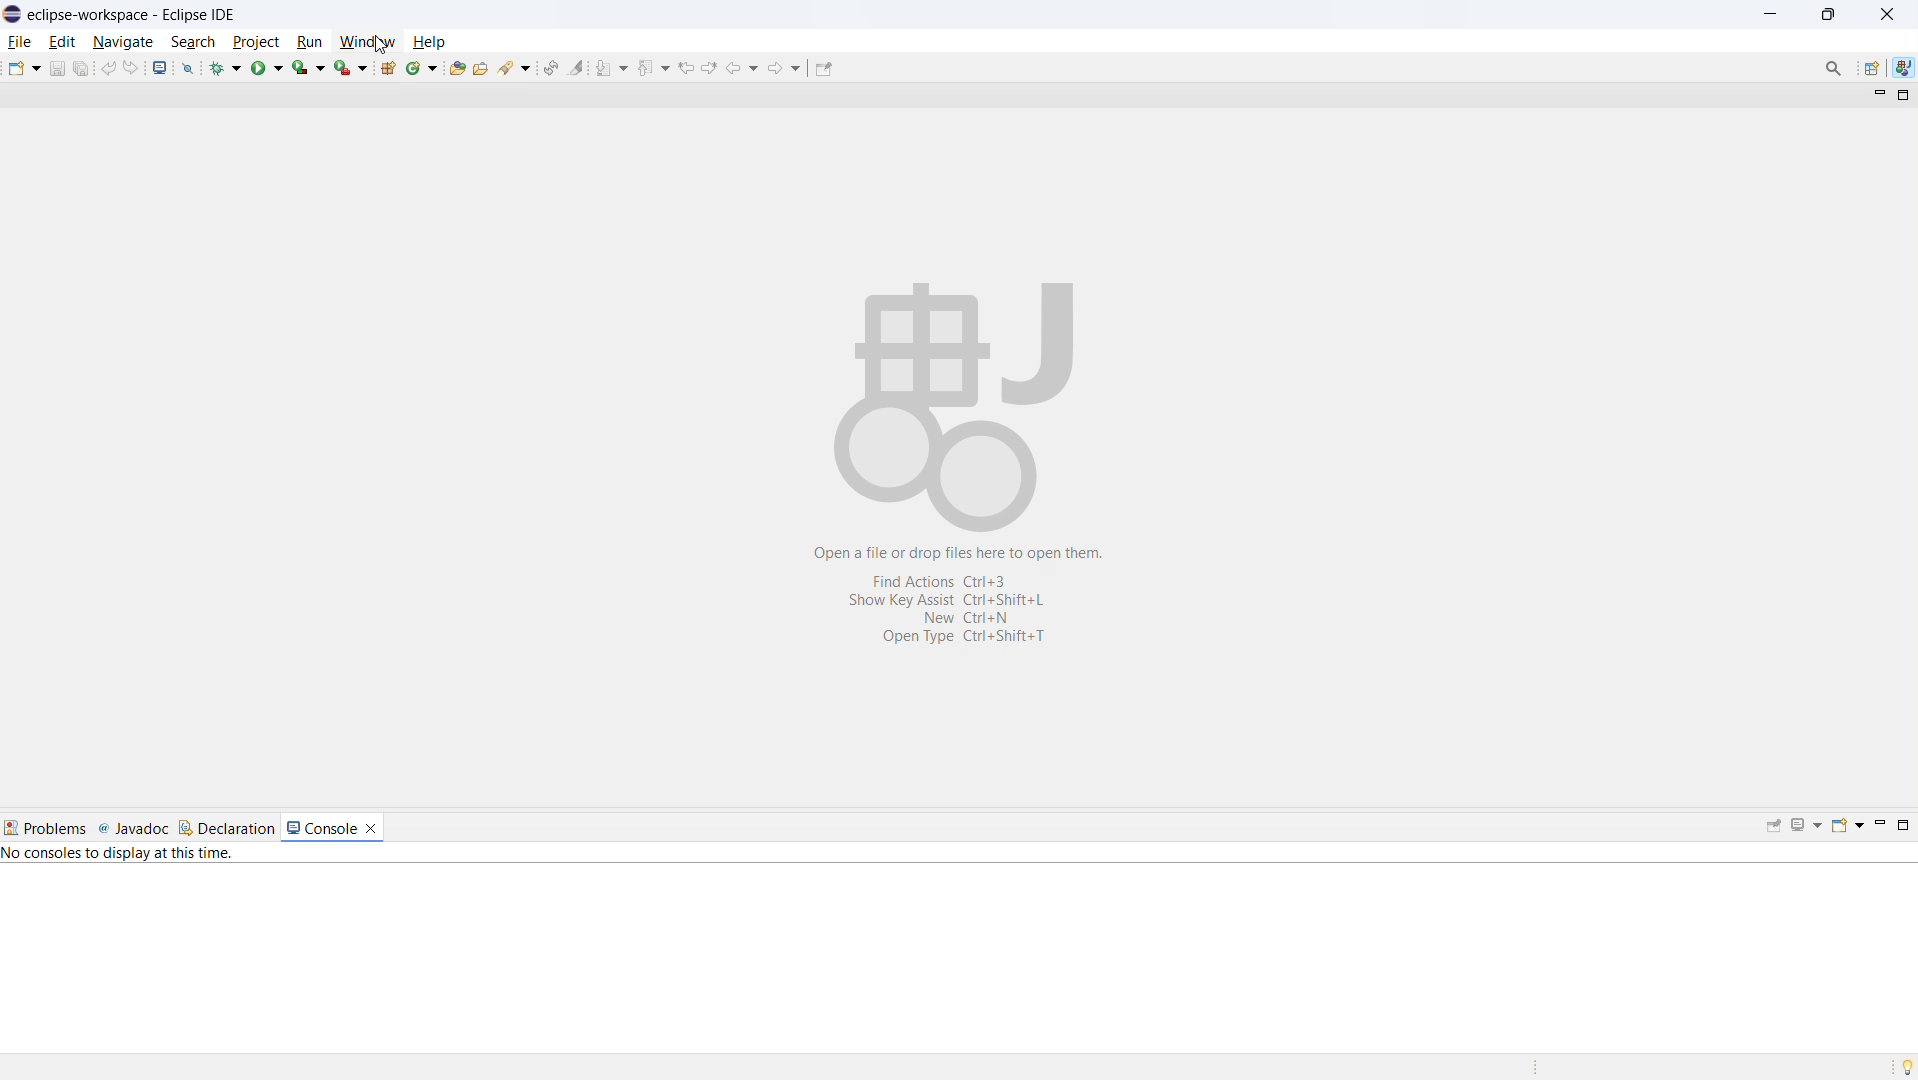 This screenshot has width=1918, height=1080. What do you see at coordinates (321, 828) in the screenshot?
I see `console` at bounding box center [321, 828].